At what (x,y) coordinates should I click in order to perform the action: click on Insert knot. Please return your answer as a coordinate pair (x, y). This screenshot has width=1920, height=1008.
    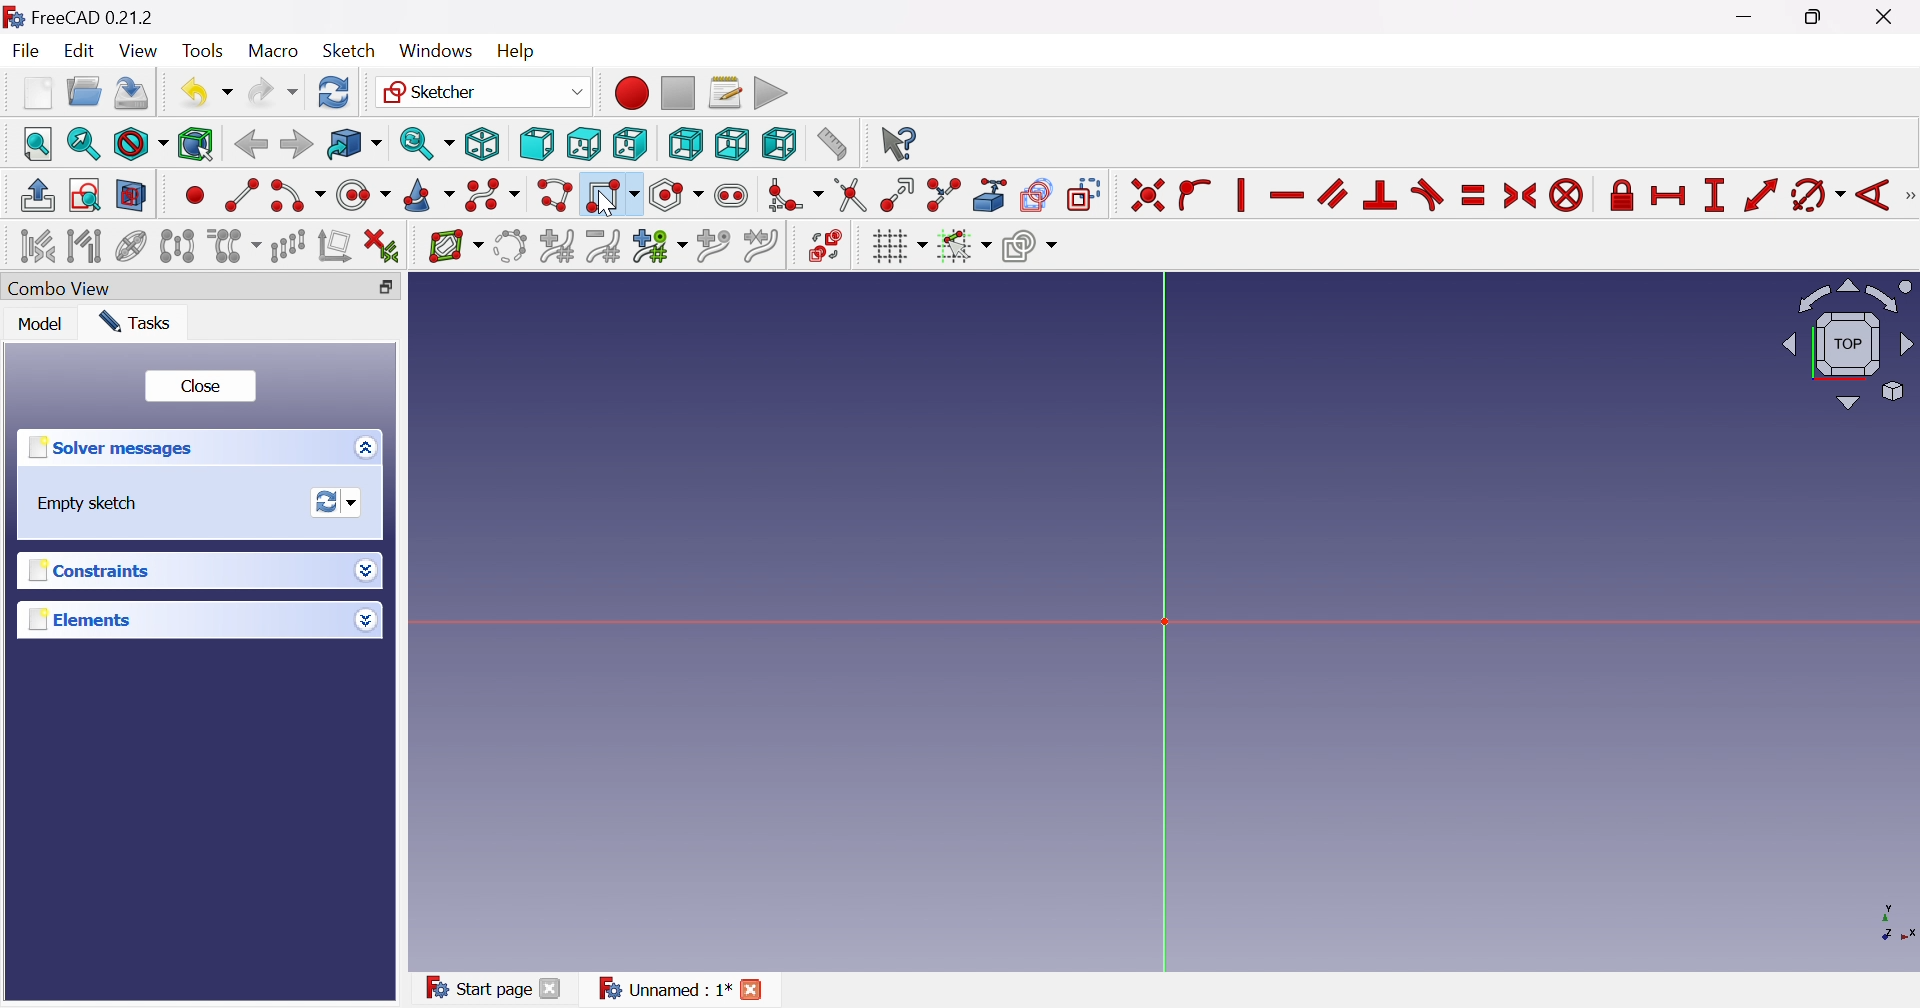
    Looking at the image, I should click on (712, 245).